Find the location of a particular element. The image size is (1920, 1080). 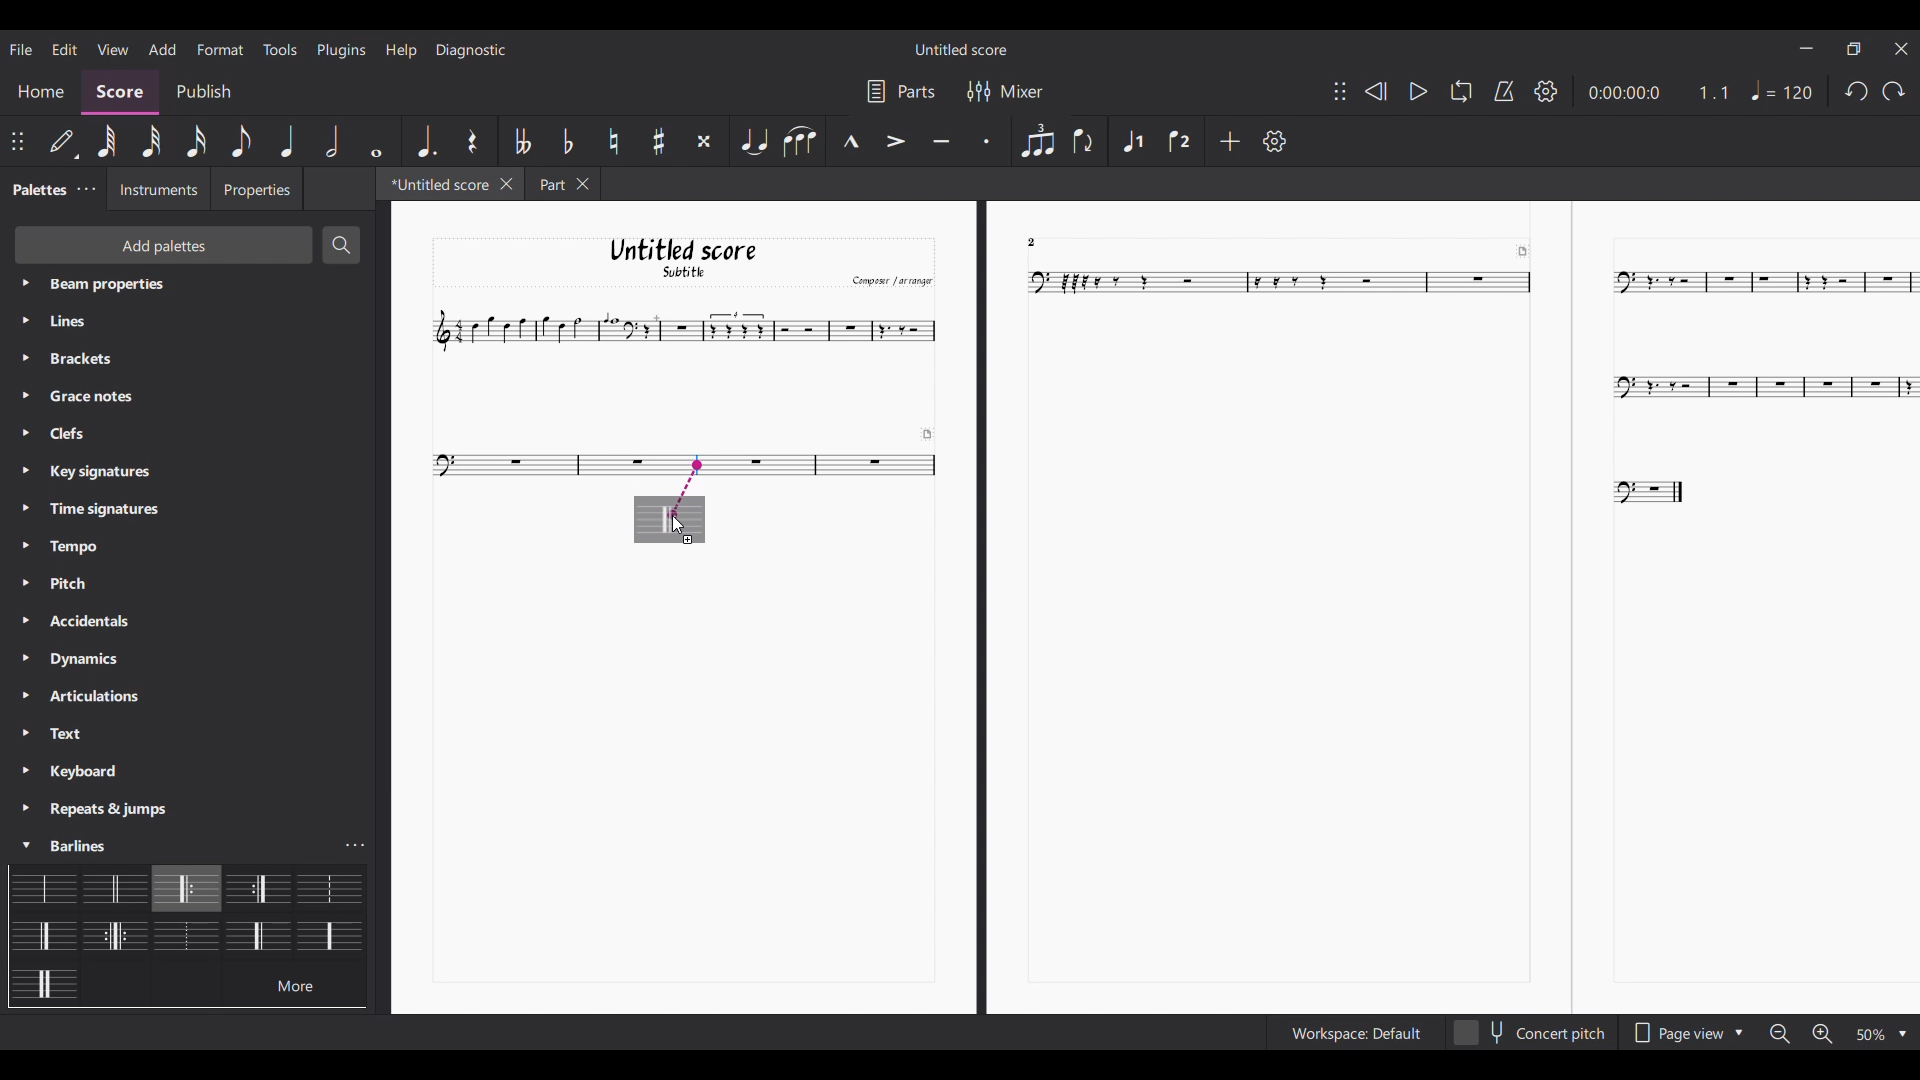

Search is located at coordinates (341, 244).